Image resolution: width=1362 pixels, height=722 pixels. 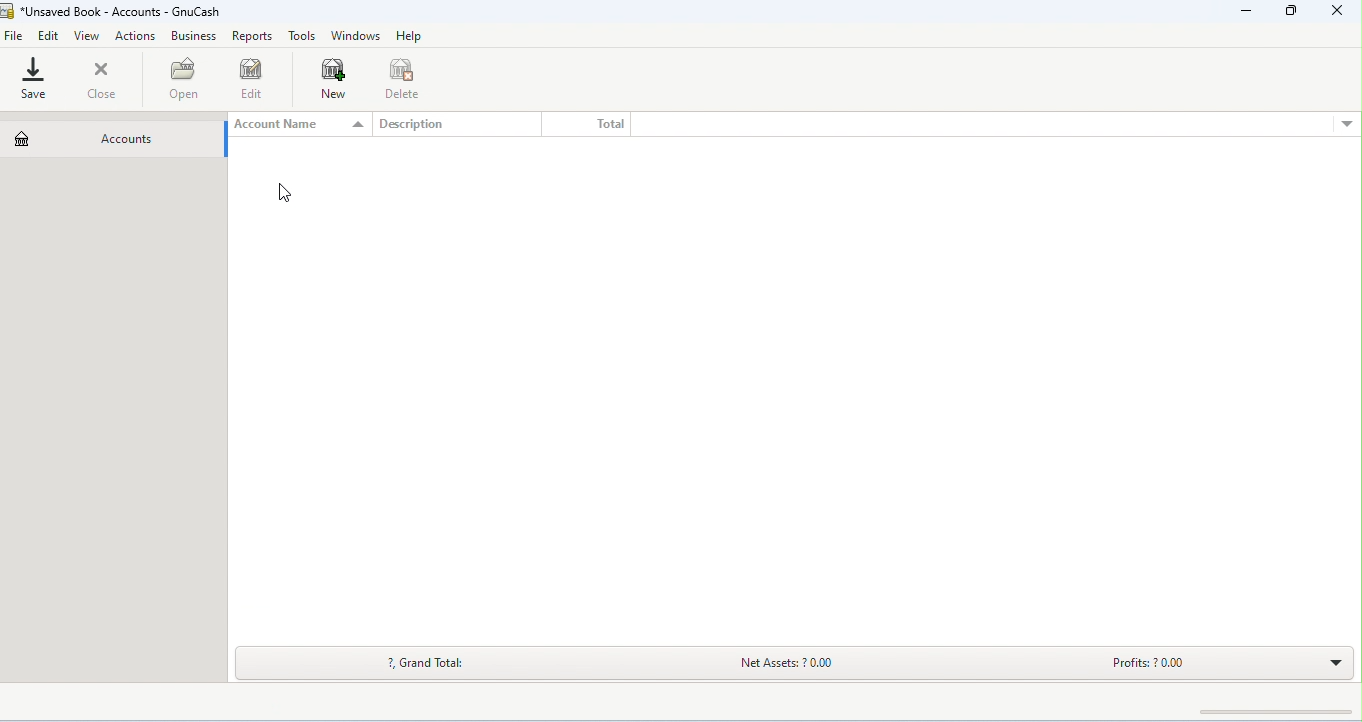 What do you see at coordinates (37, 79) in the screenshot?
I see `save` at bounding box center [37, 79].